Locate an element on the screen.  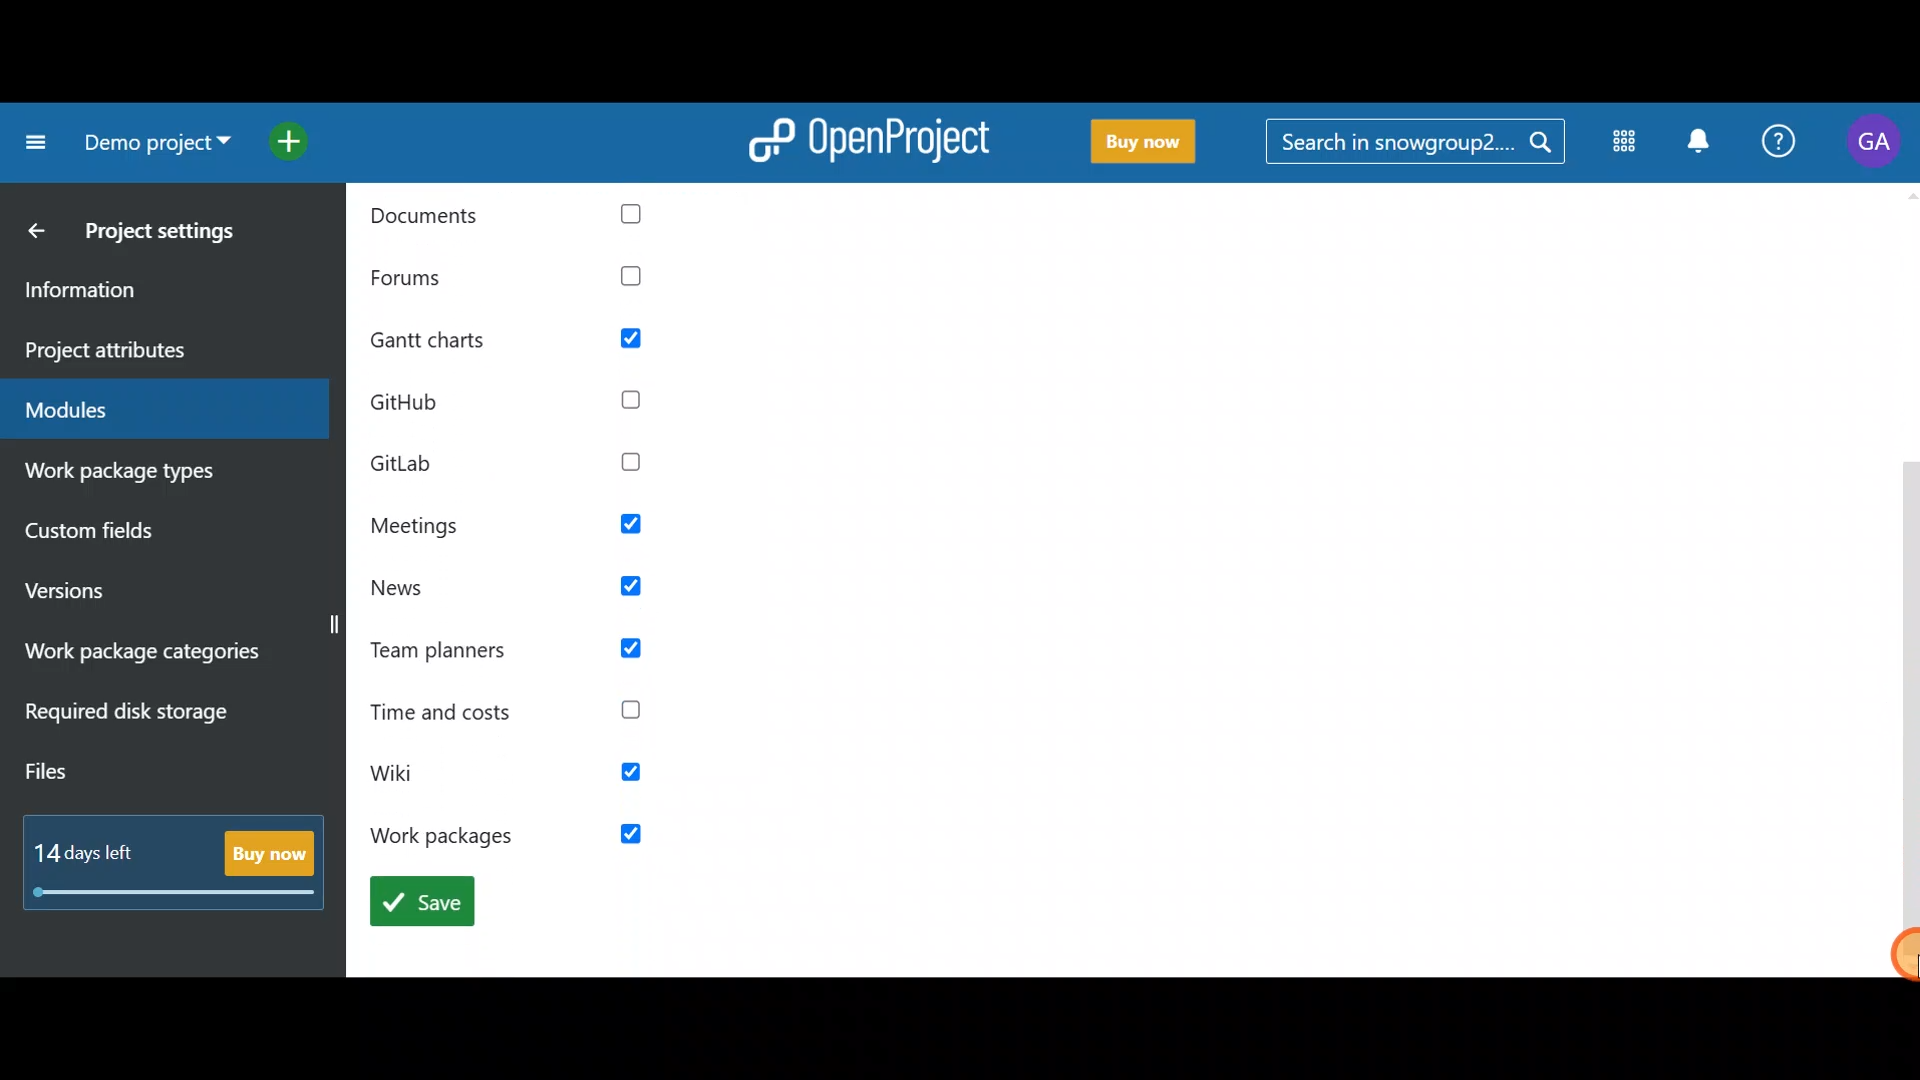
gantt charts is located at coordinates (523, 341).